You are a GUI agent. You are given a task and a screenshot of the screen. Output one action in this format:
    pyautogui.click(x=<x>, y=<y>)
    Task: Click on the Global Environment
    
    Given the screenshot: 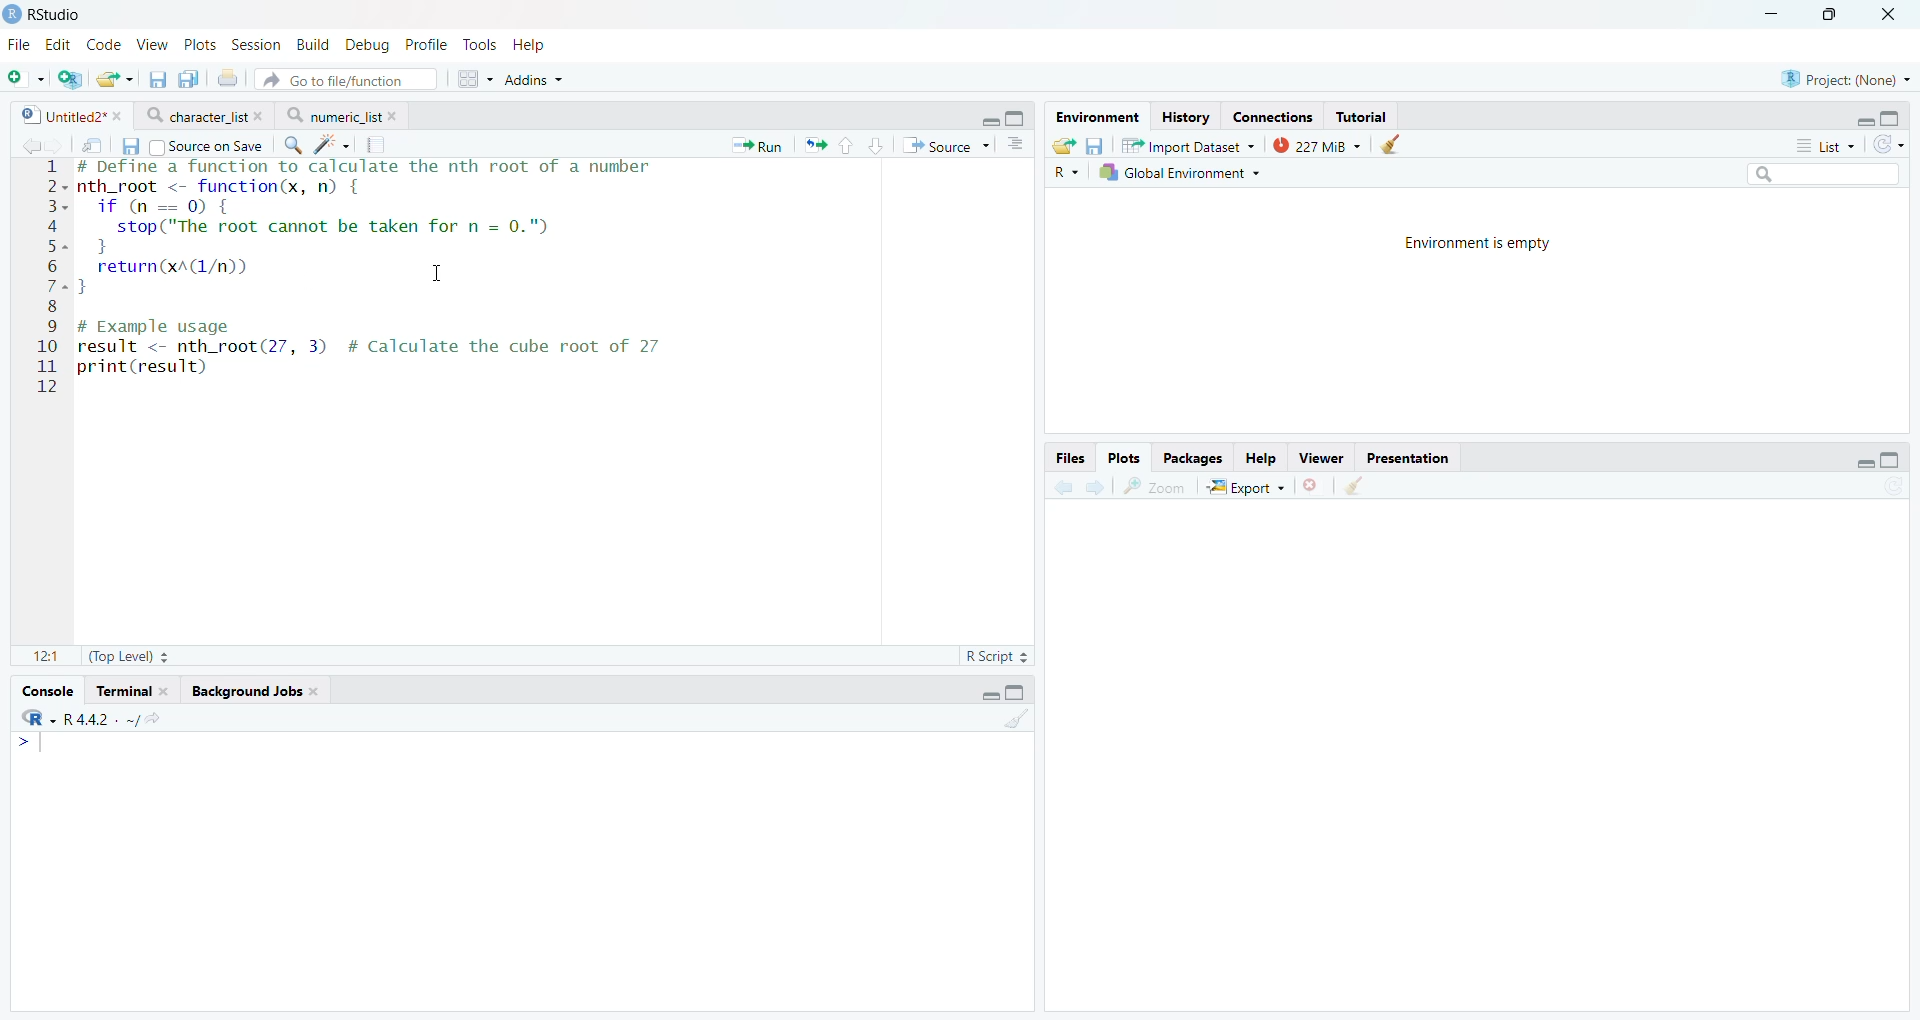 What is the action you would take?
    pyautogui.click(x=1180, y=172)
    